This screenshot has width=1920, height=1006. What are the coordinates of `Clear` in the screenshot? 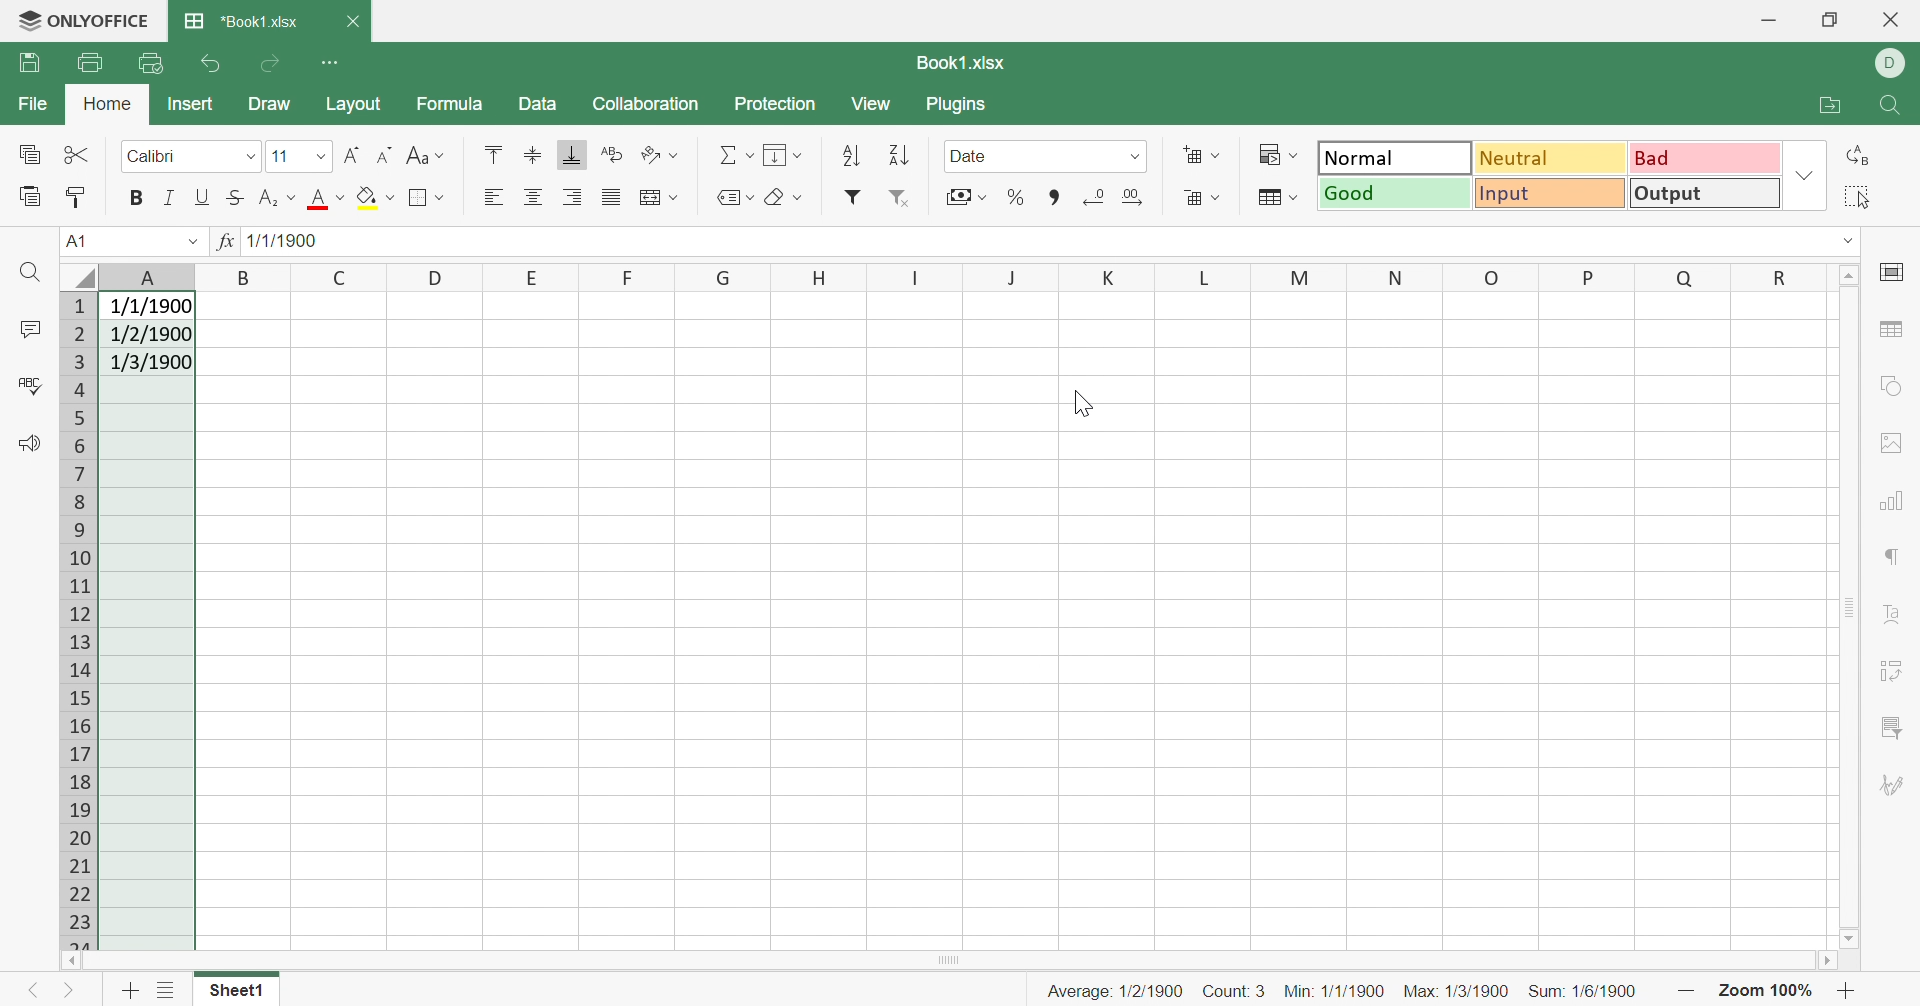 It's located at (781, 198).